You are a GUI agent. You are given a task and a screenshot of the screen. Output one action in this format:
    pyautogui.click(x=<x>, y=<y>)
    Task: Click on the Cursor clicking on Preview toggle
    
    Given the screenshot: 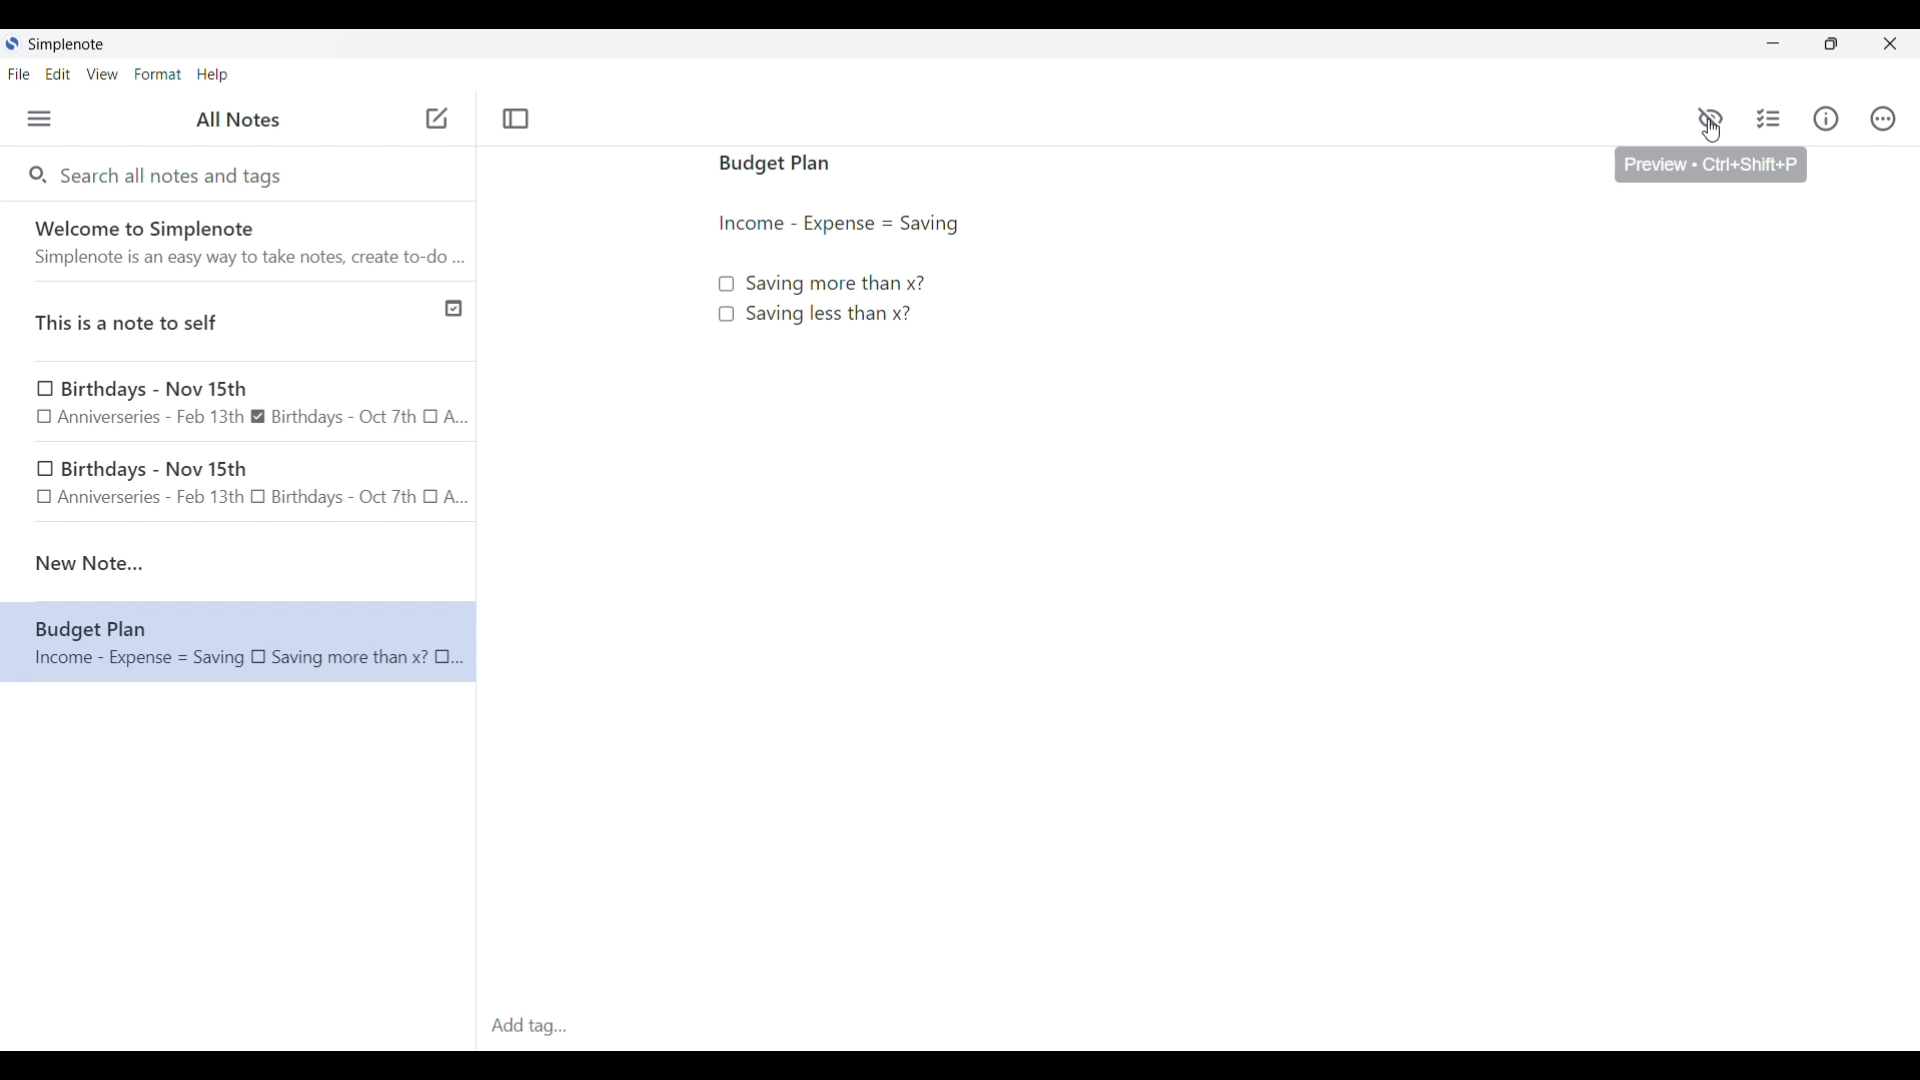 What is the action you would take?
    pyautogui.click(x=1711, y=131)
    